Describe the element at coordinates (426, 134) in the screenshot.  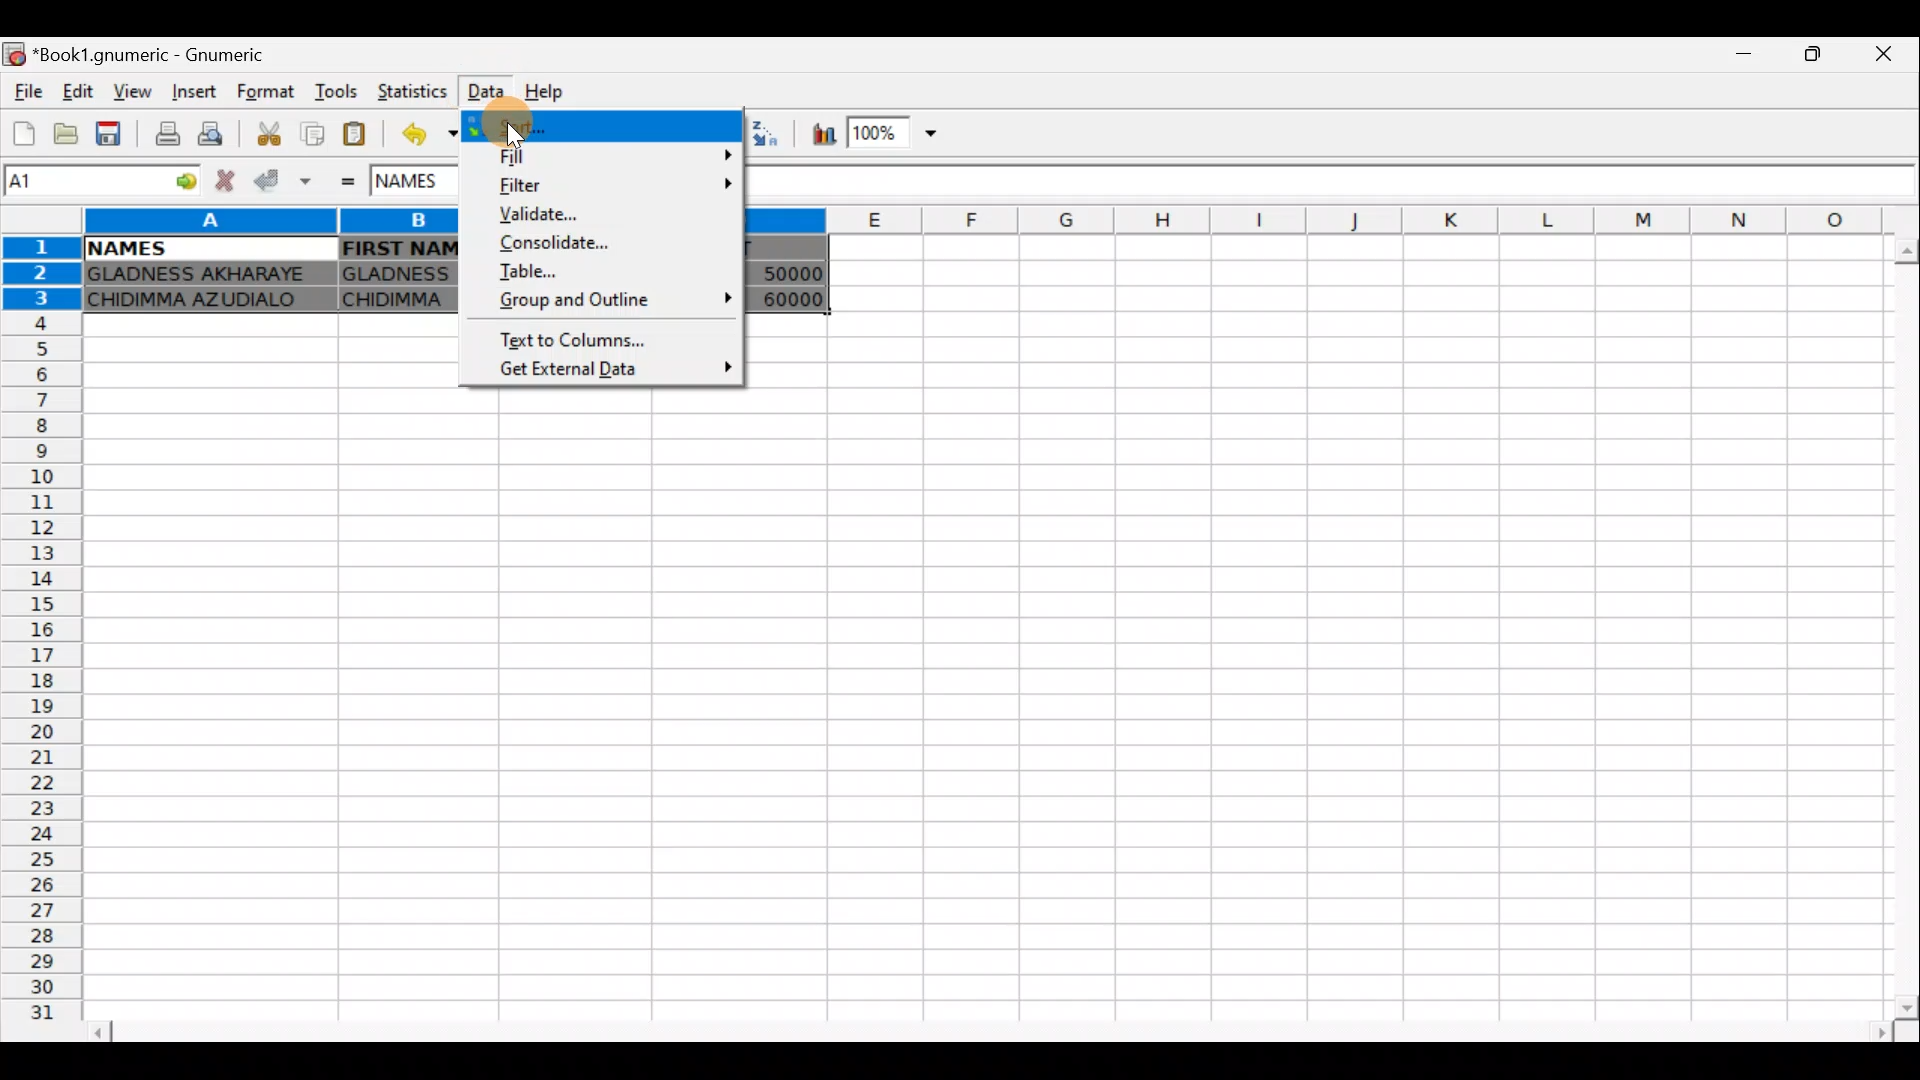
I see `Undo last action` at that location.